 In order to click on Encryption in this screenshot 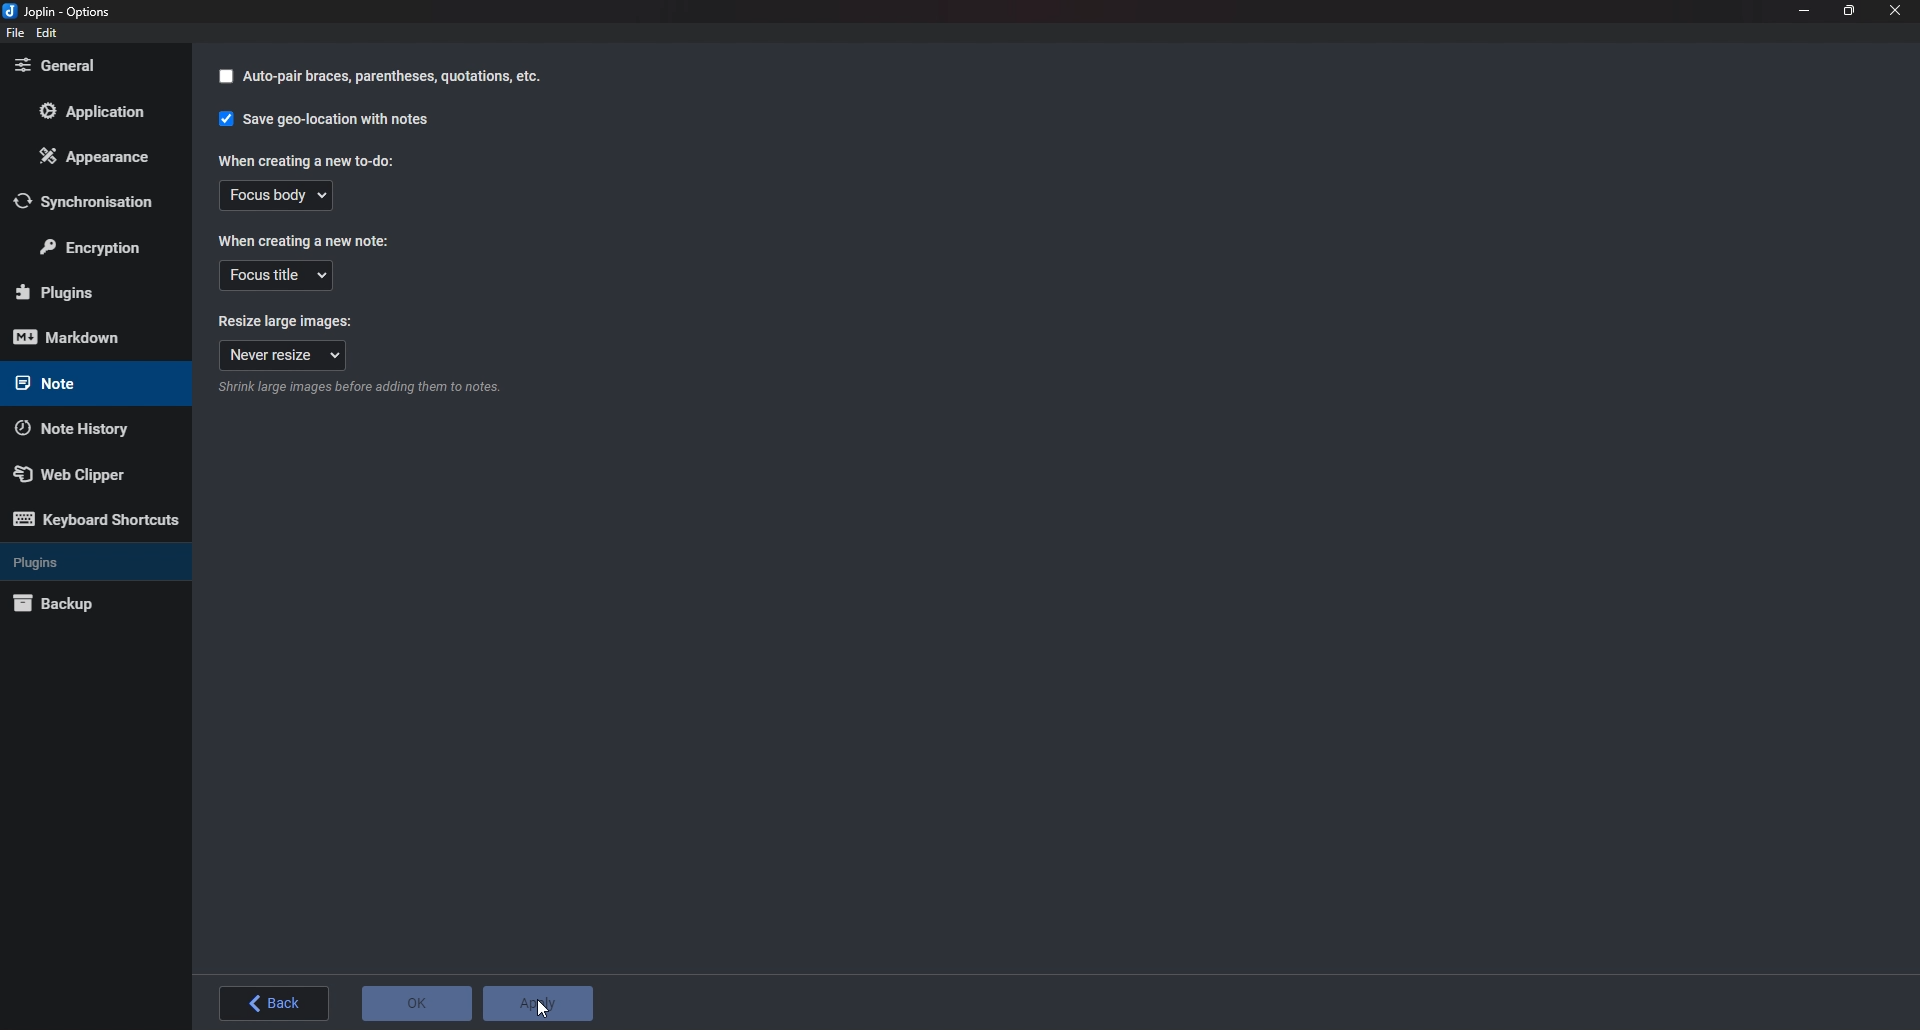, I will do `click(89, 248)`.